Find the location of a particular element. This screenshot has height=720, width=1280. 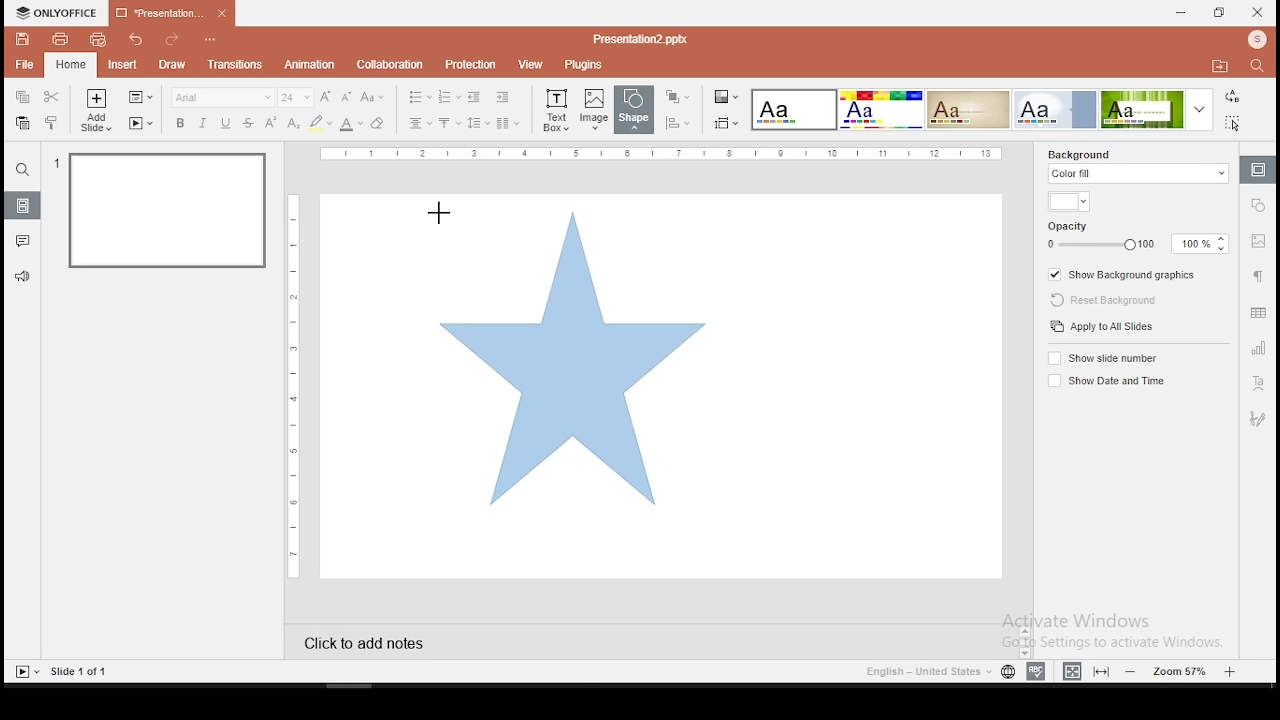

shape is located at coordinates (637, 111).